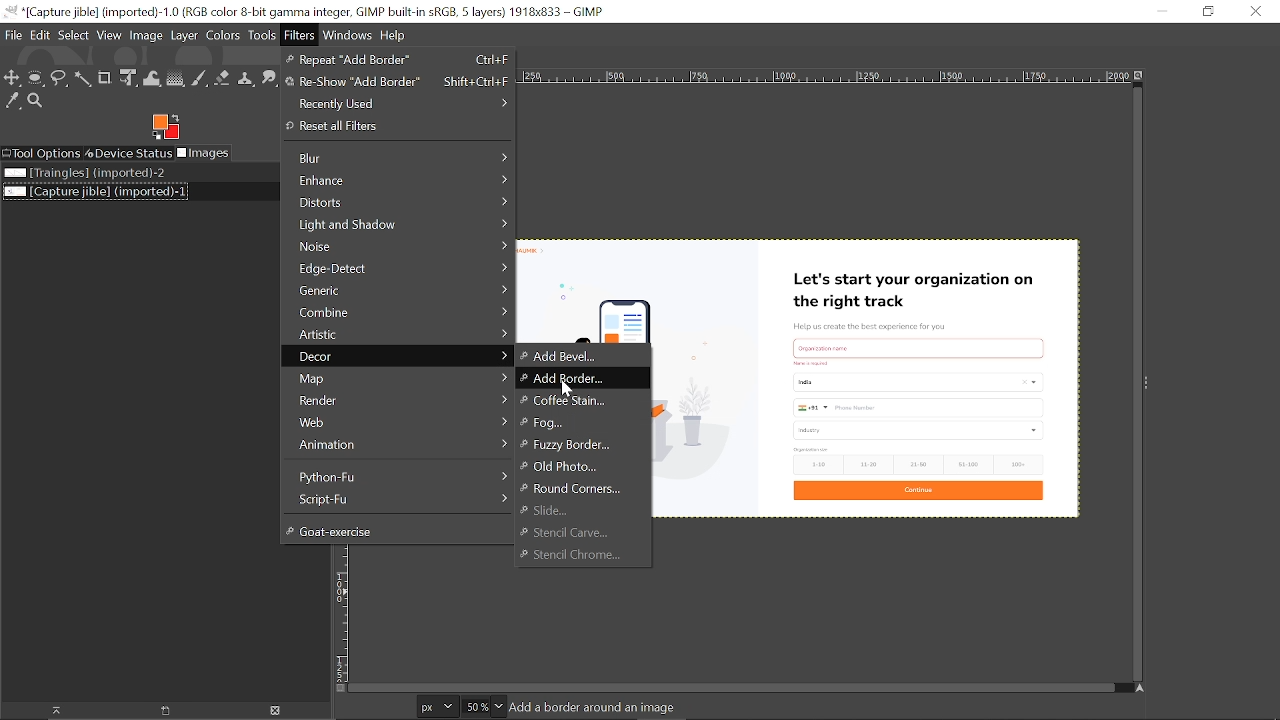 The width and height of the screenshot is (1280, 720). Describe the element at coordinates (970, 465) in the screenshot. I see `51-100` at that location.